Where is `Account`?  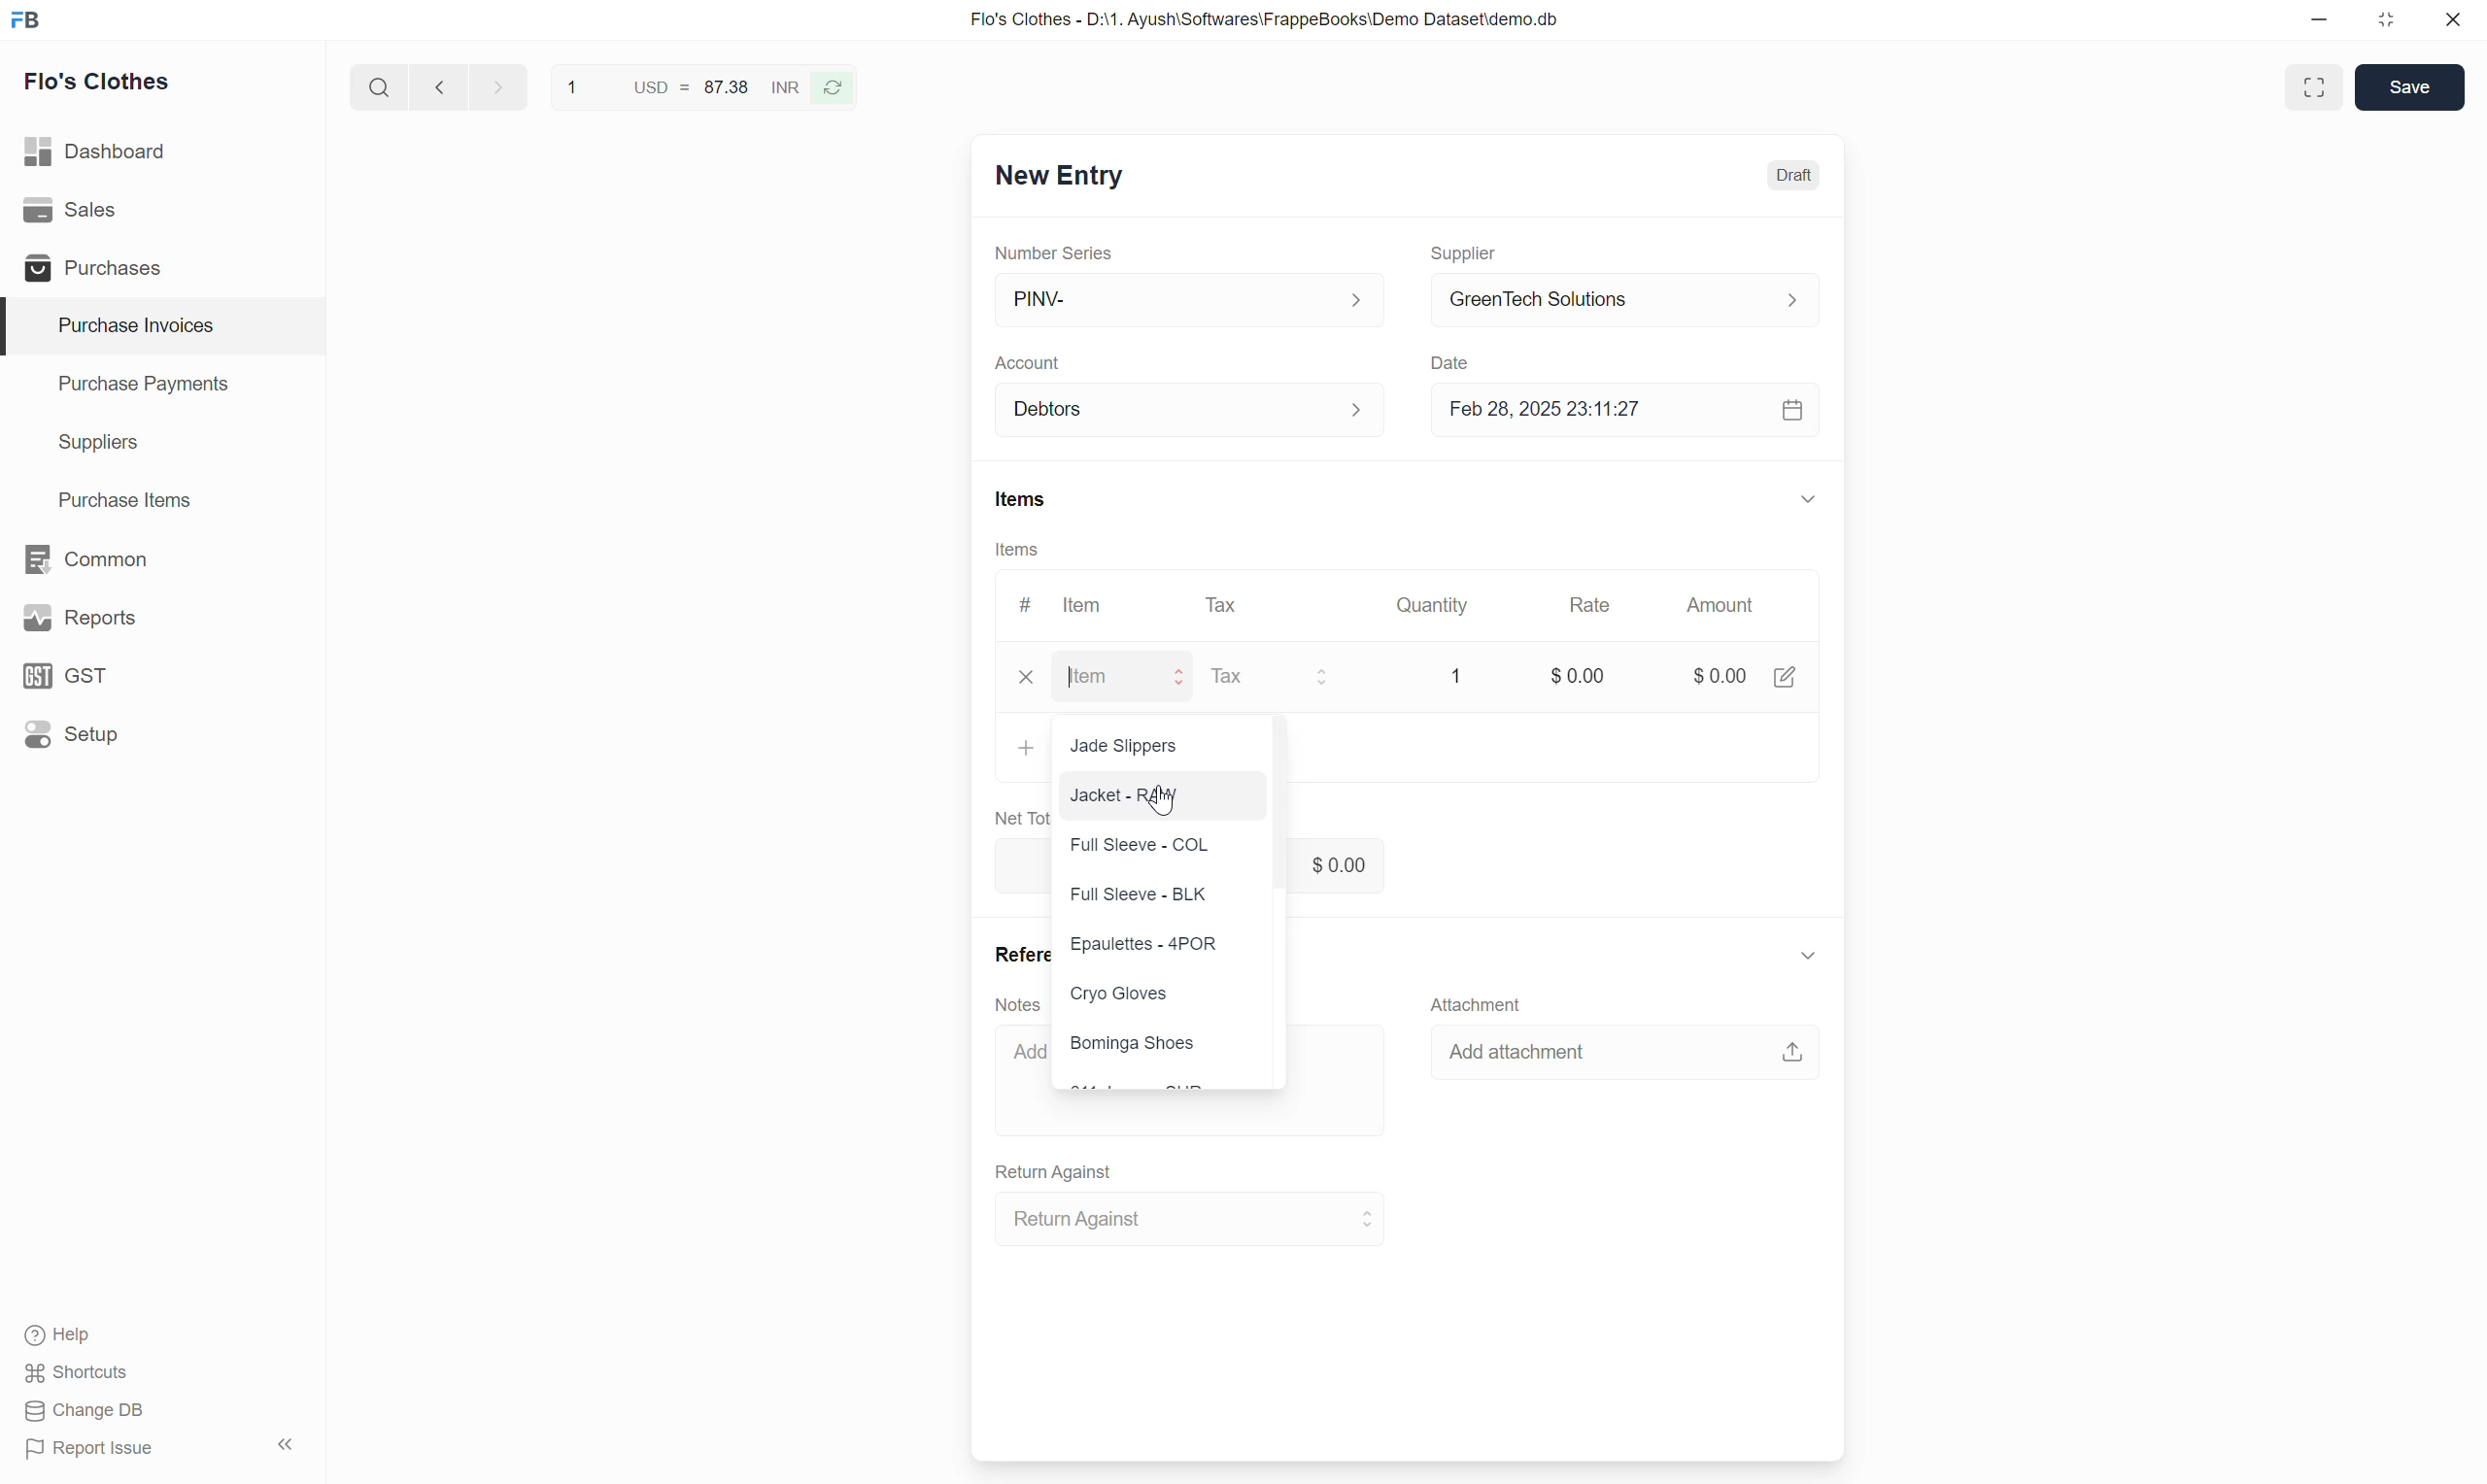
Account is located at coordinates (1029, 364).